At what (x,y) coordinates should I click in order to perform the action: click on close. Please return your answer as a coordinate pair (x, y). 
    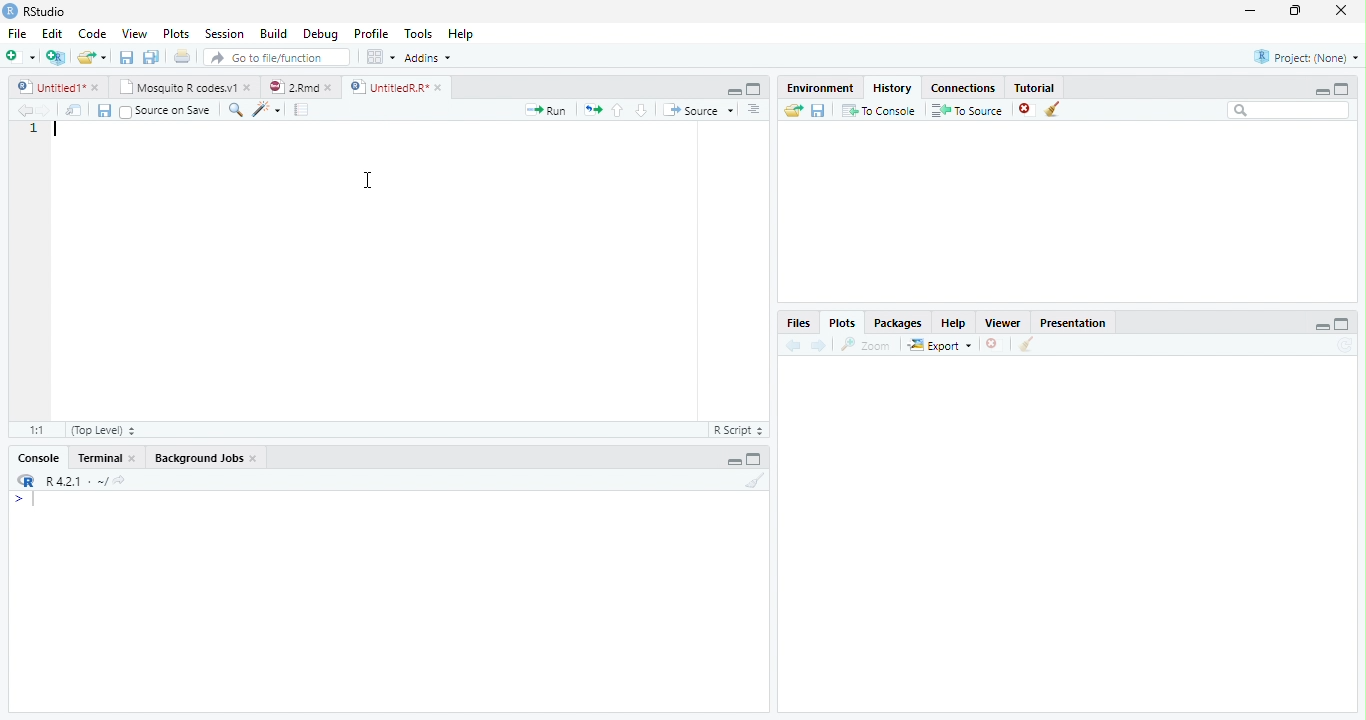
    Looking at the image, I should click on (1026, 110).